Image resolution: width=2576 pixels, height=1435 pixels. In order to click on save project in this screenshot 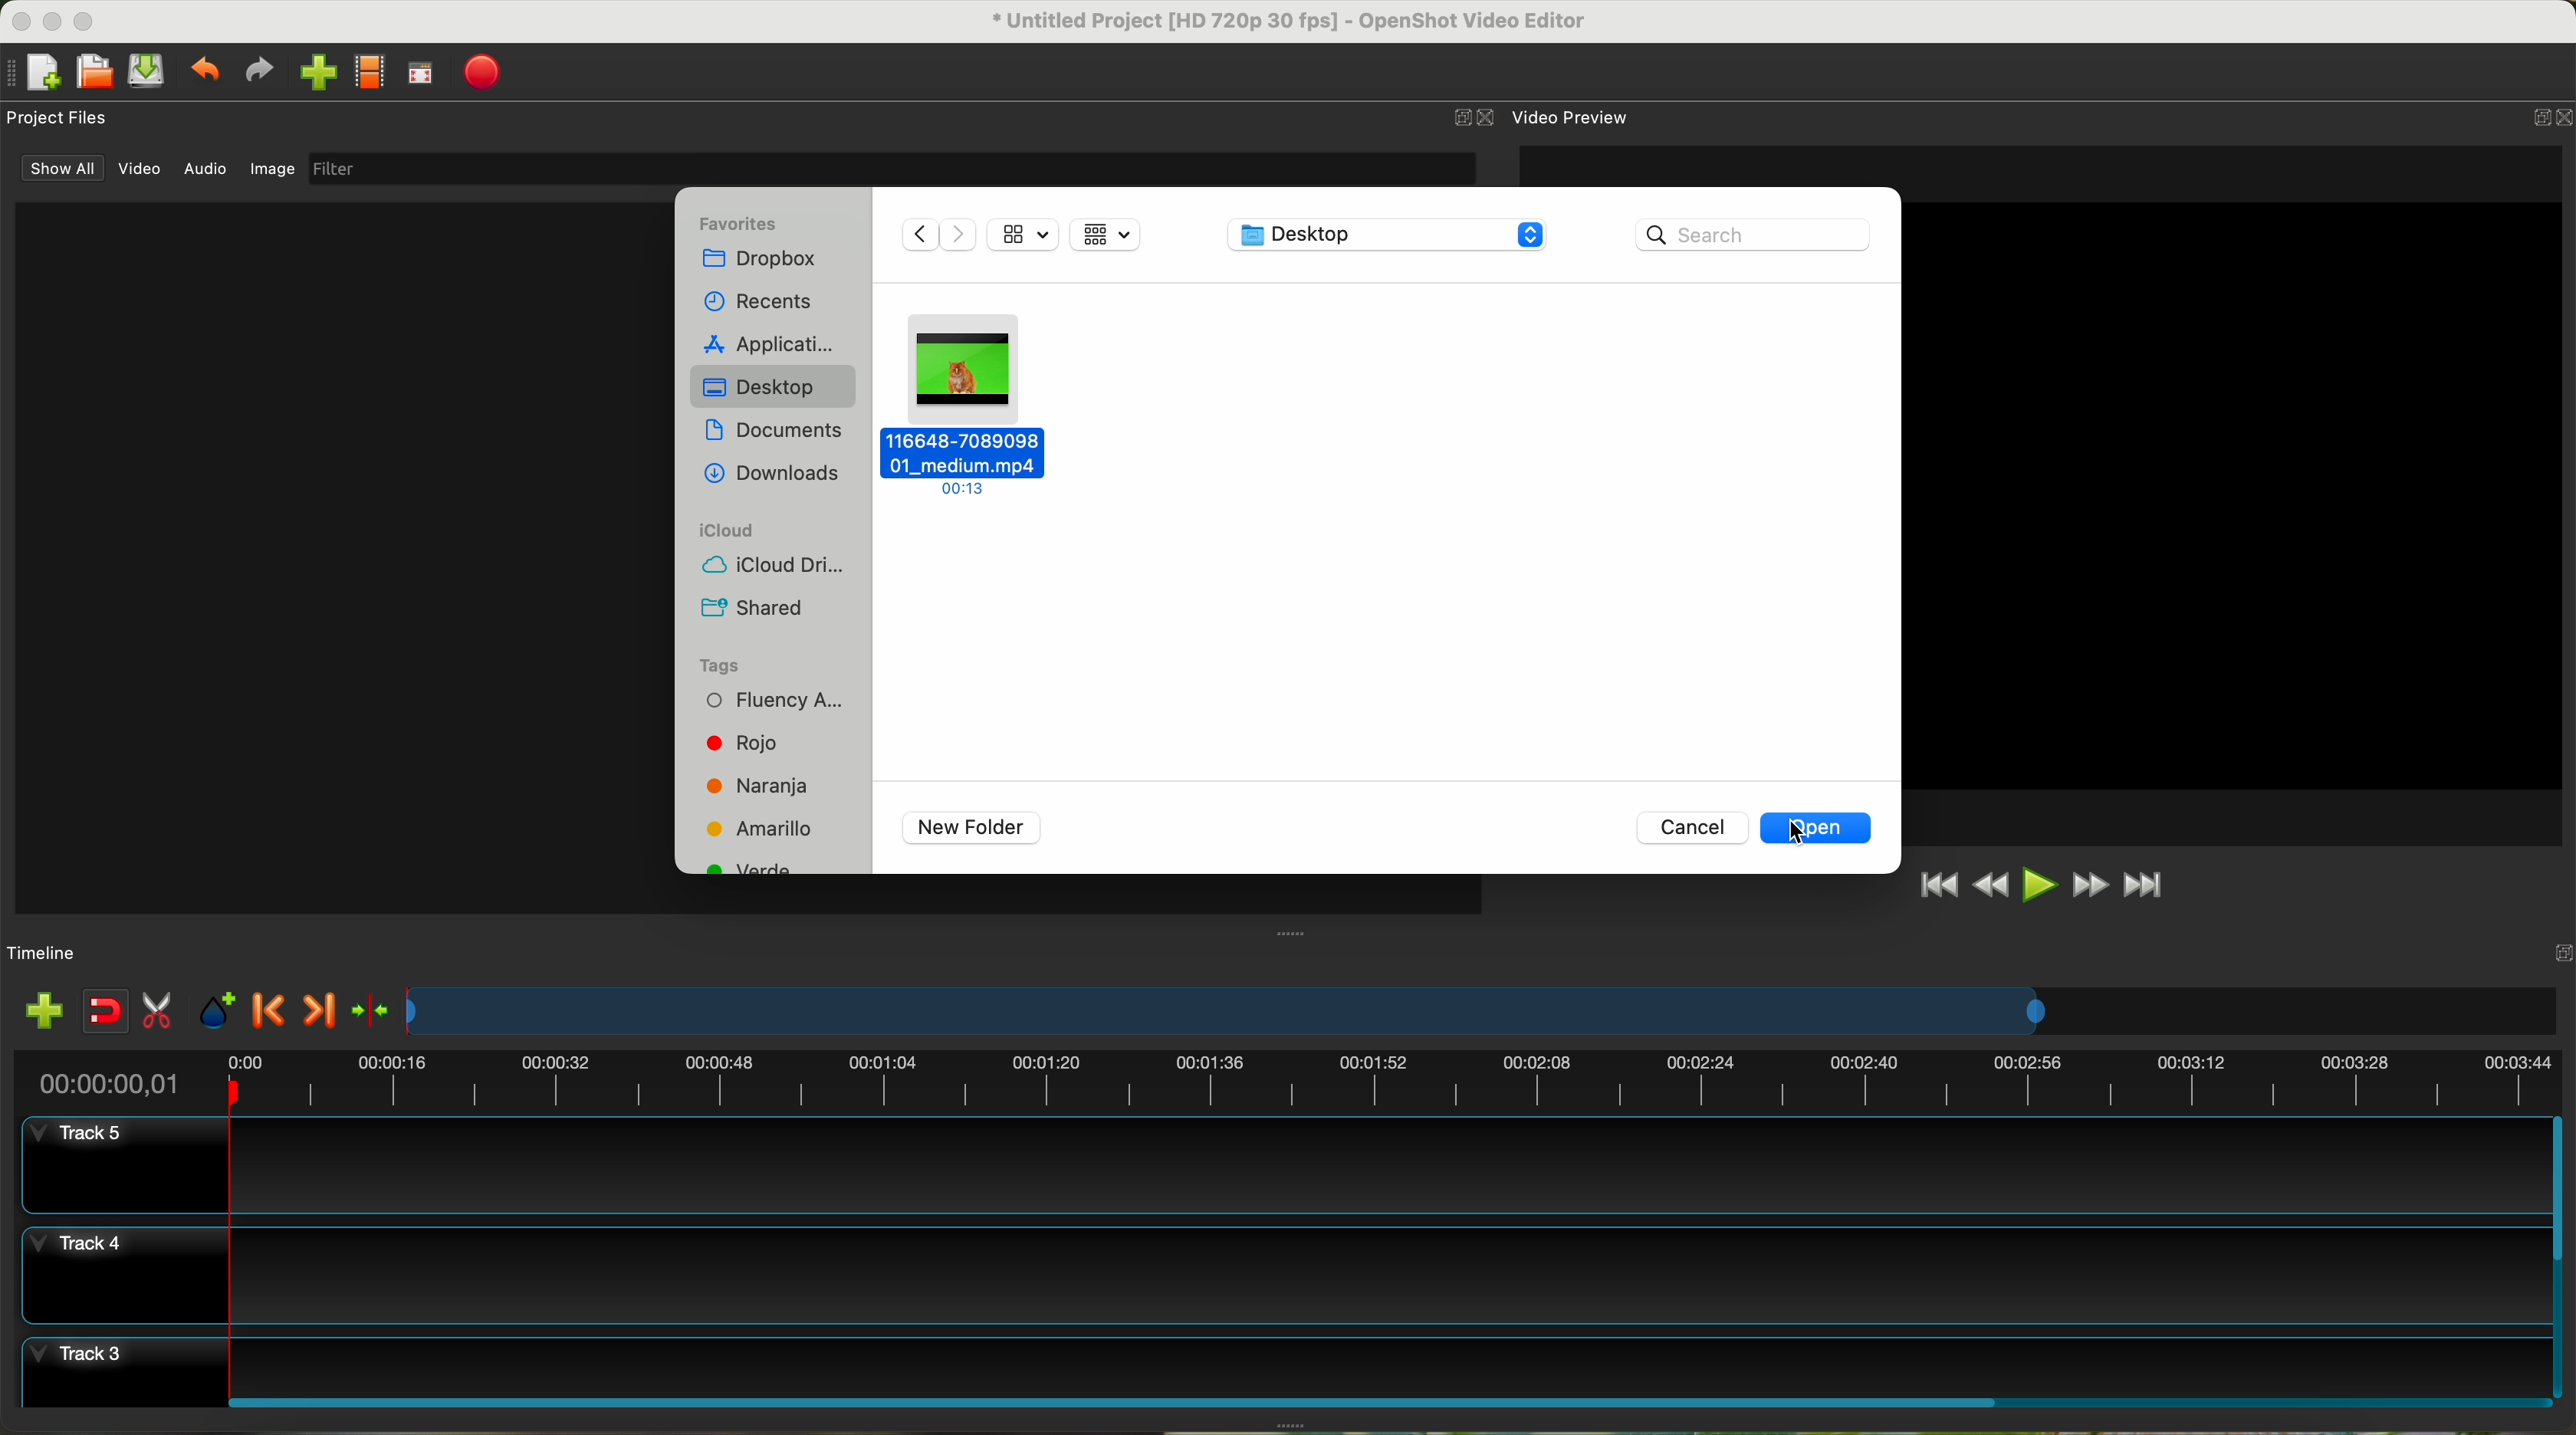, I will do `click(148, 71)`.